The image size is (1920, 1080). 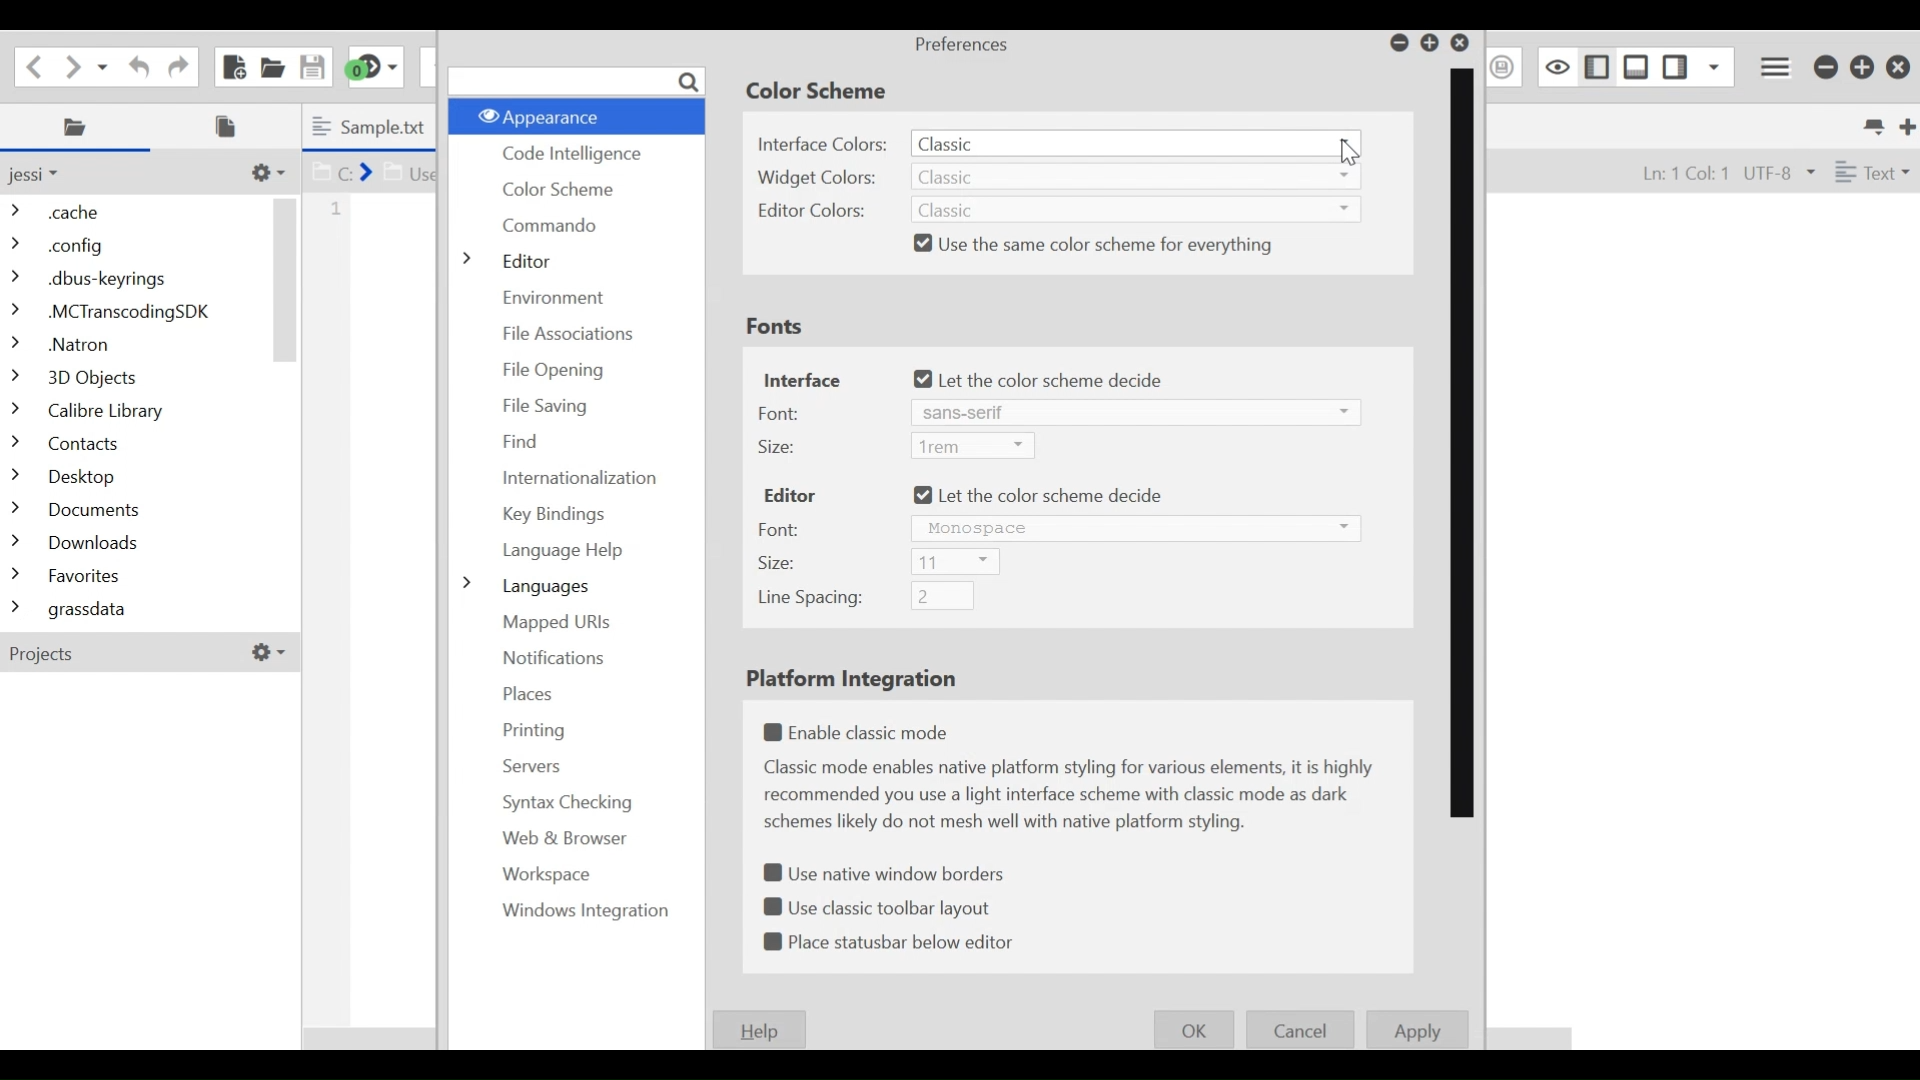 What do you see at coordinates (310, 65) in the screenshot?
I see `Save file` at bounding box center [310, 65].